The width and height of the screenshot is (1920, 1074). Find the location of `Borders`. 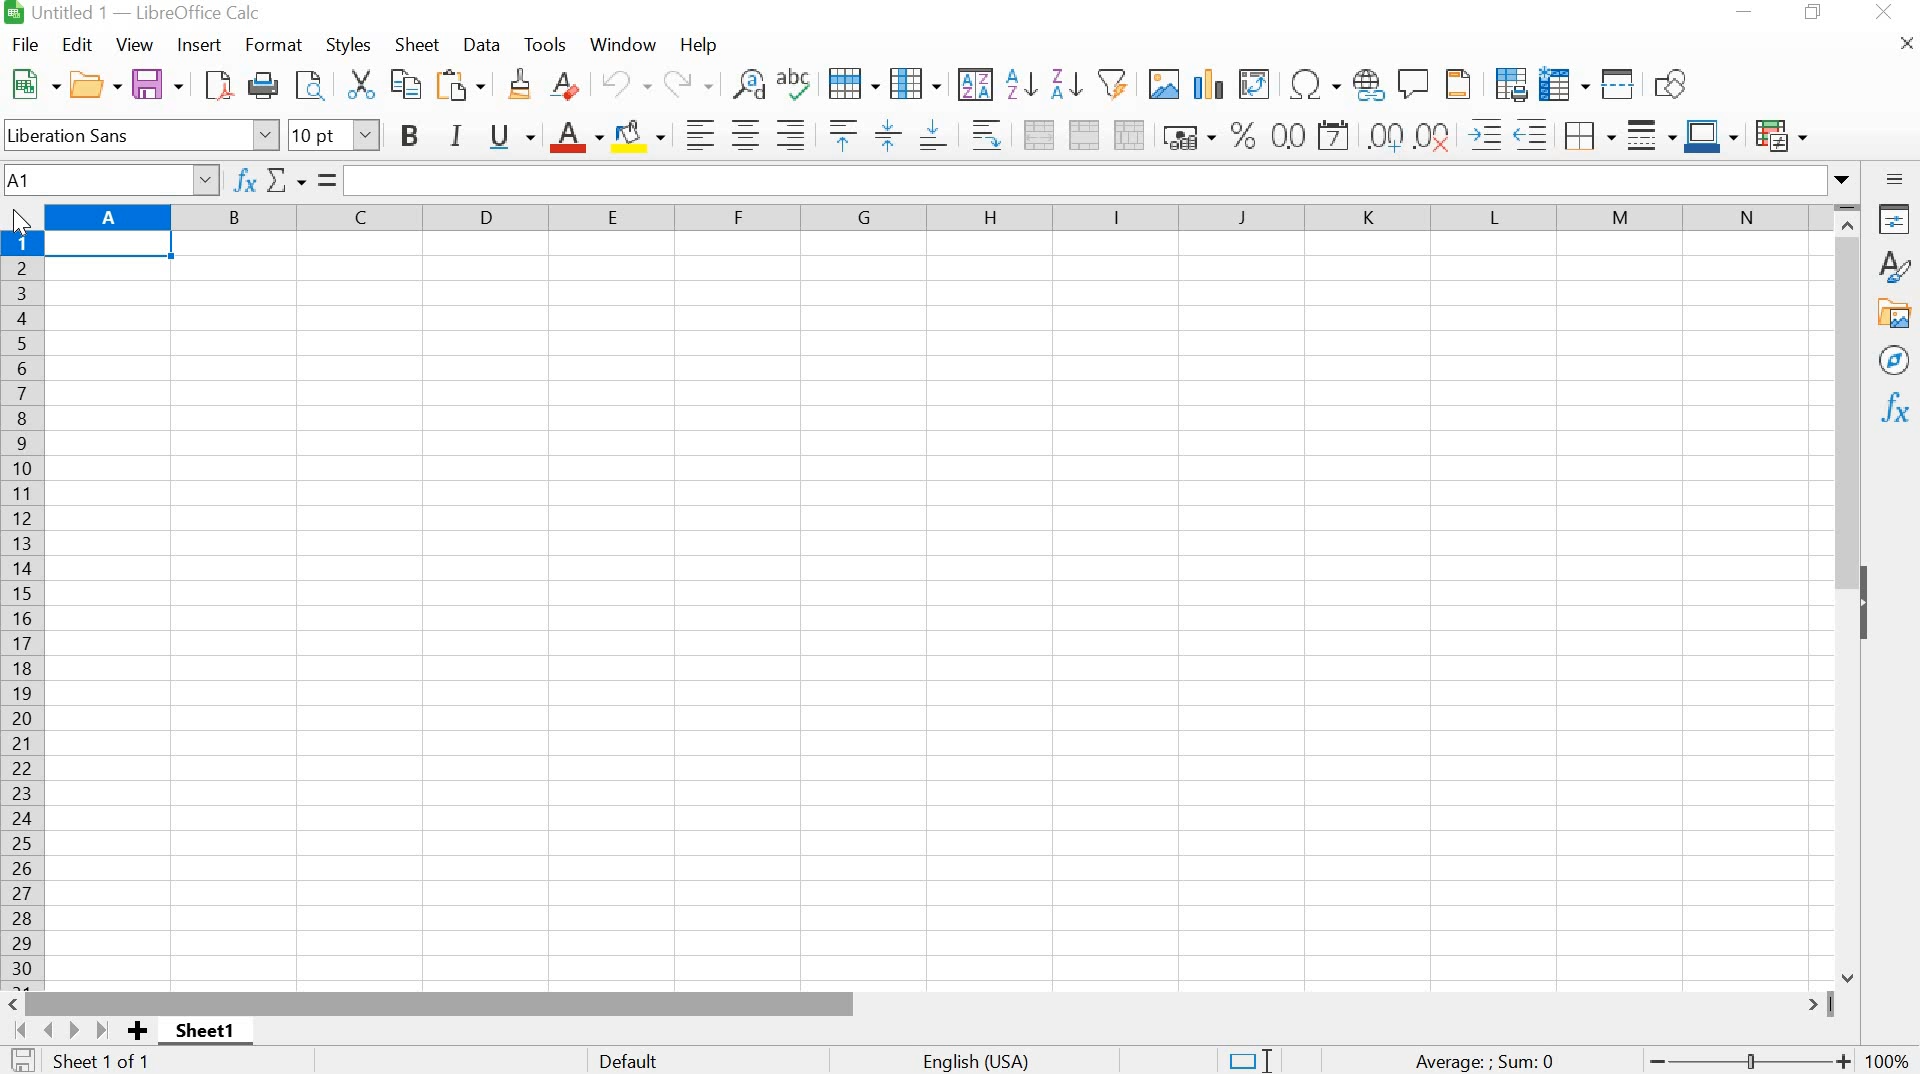

Borders is located at coordinates (1586, 134).